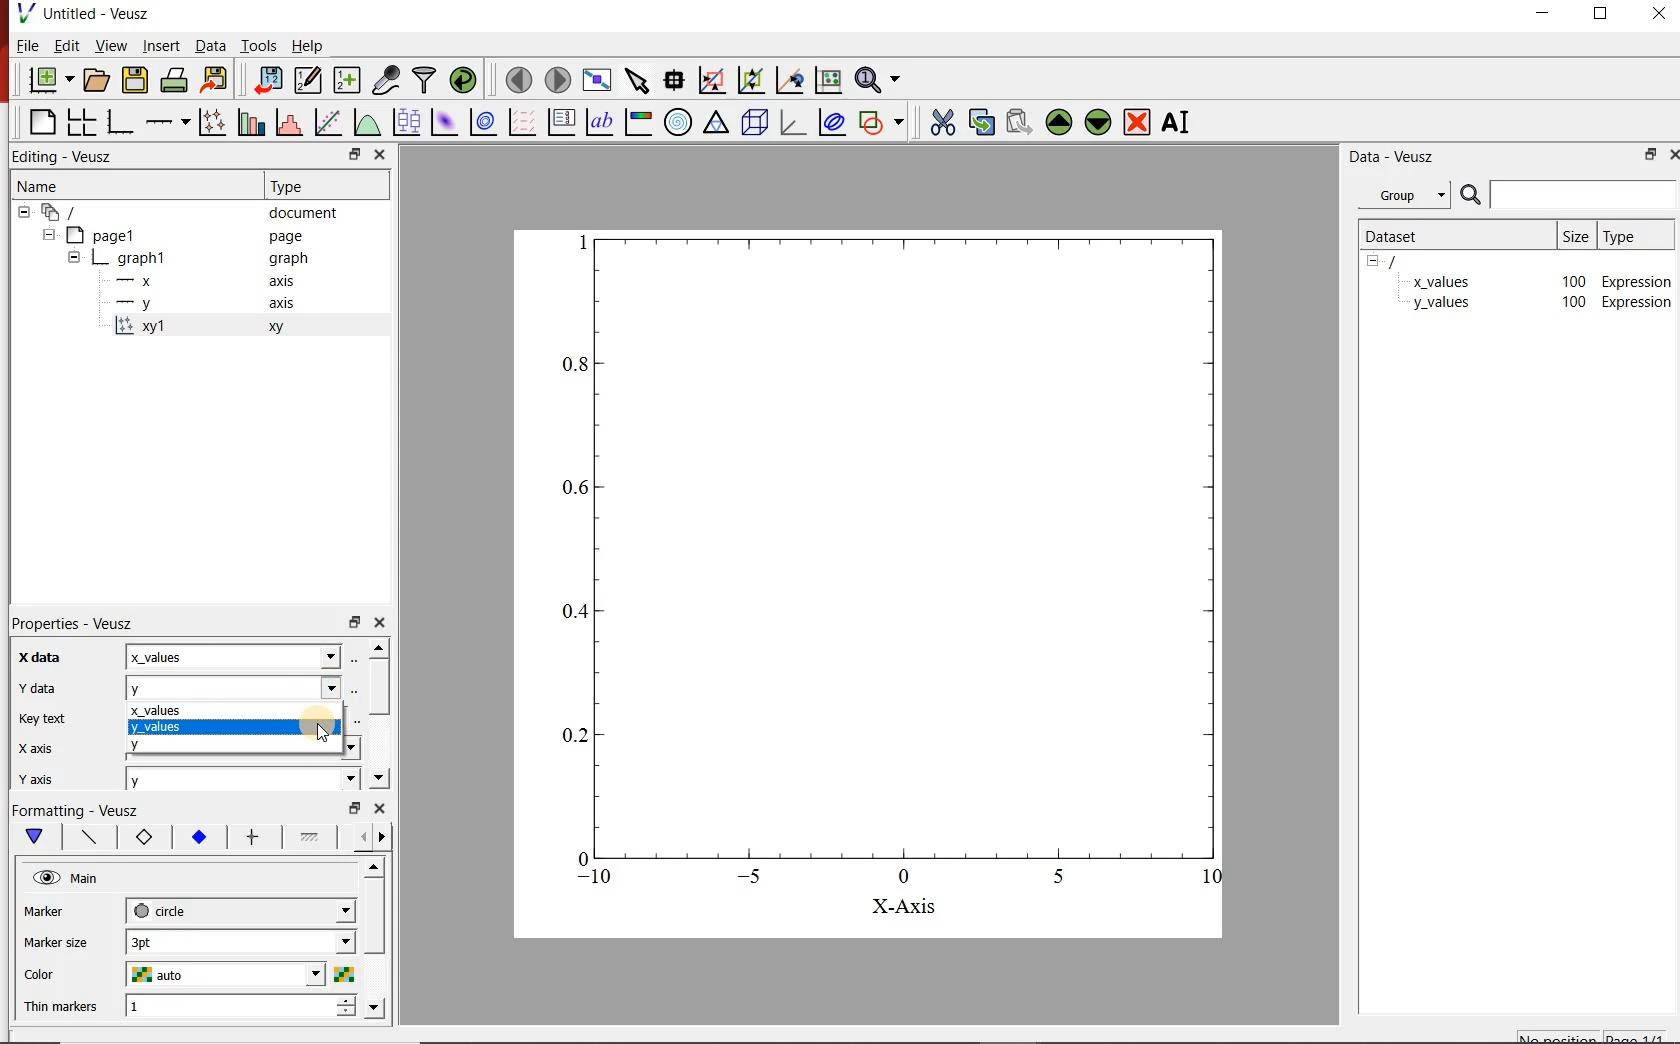 Image resolution: width=1680 pixels, height=1044 pixels. I want to click on fill 1, so click(315, 836).